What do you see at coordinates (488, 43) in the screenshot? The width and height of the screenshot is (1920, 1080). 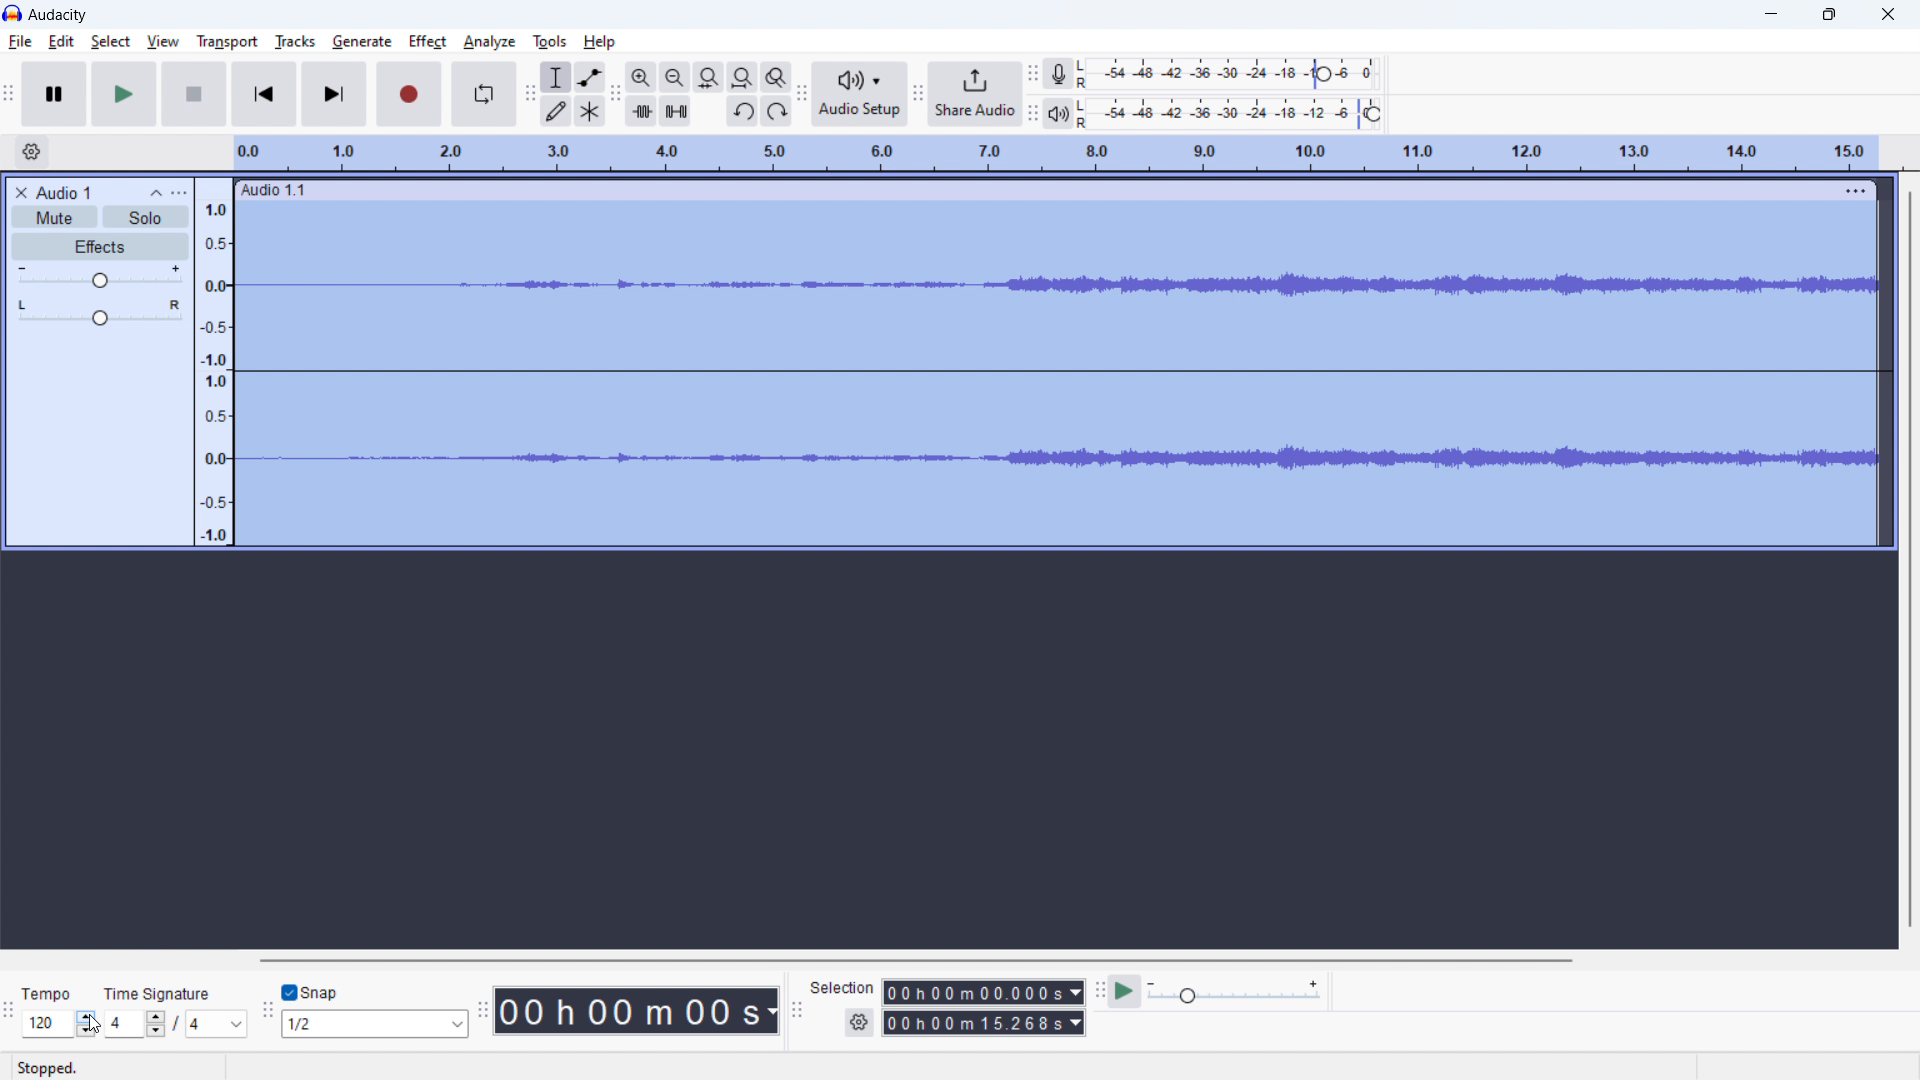 I see `analyze` at bounding box center [488, 43].